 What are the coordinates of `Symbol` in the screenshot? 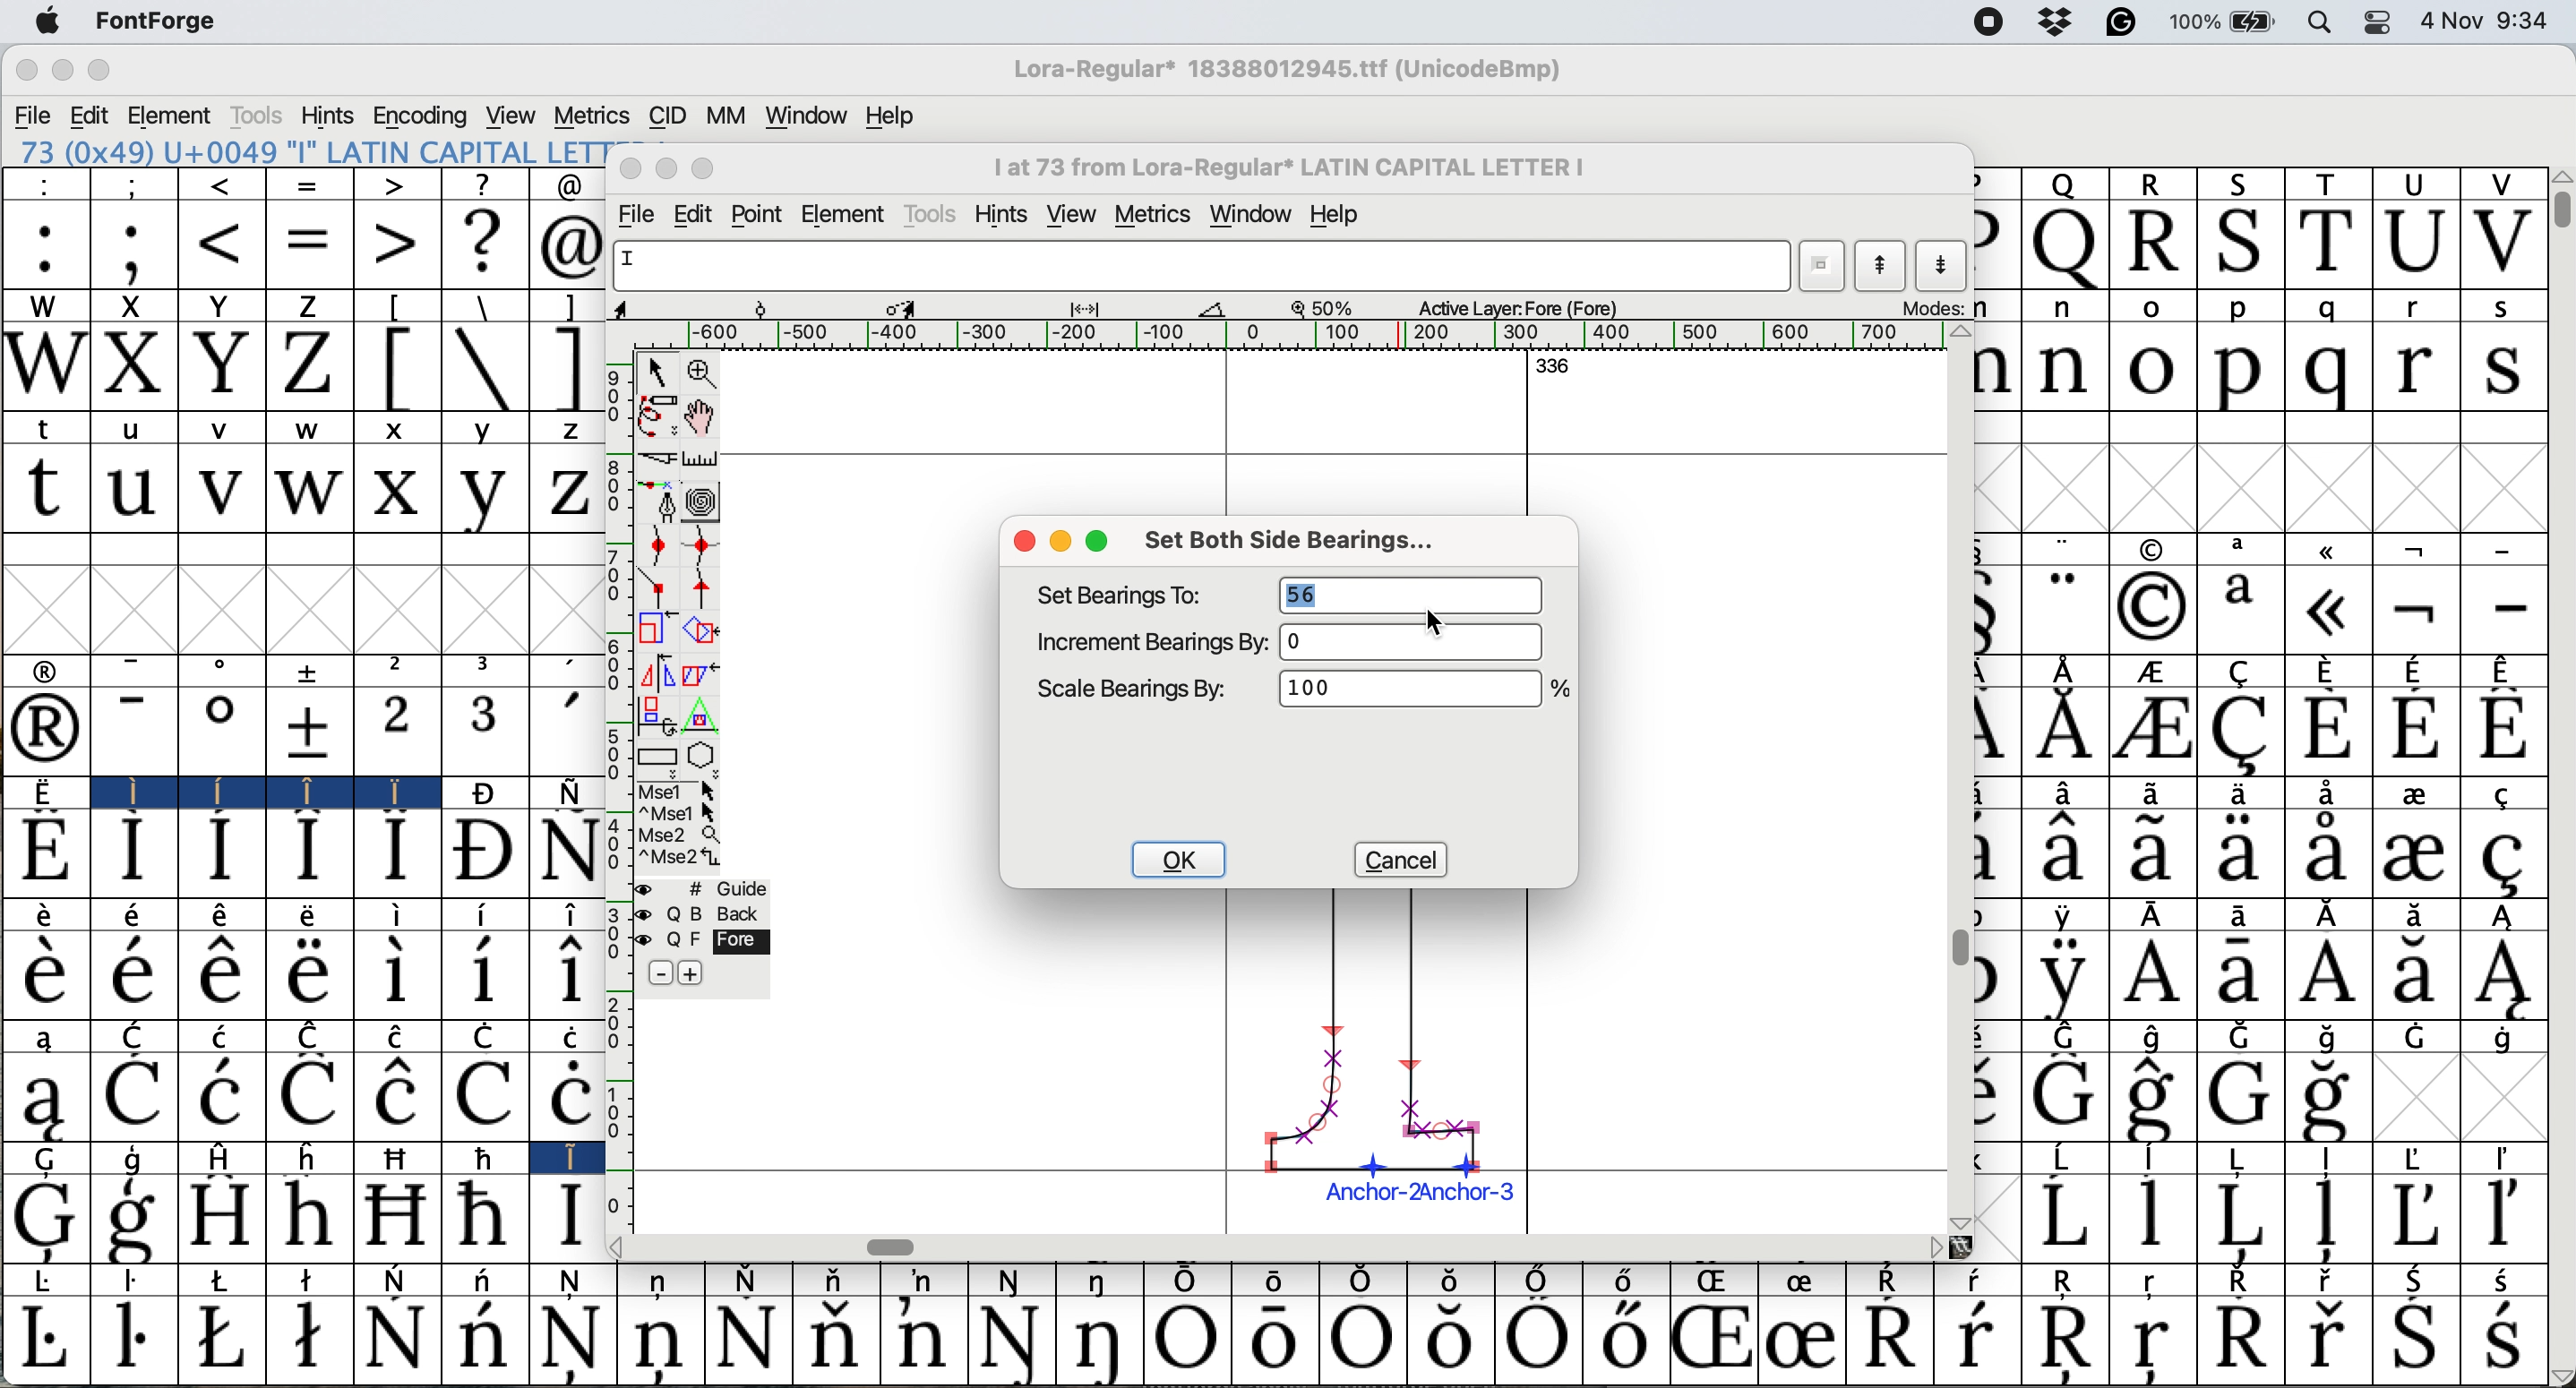 It's located at (219, 733).